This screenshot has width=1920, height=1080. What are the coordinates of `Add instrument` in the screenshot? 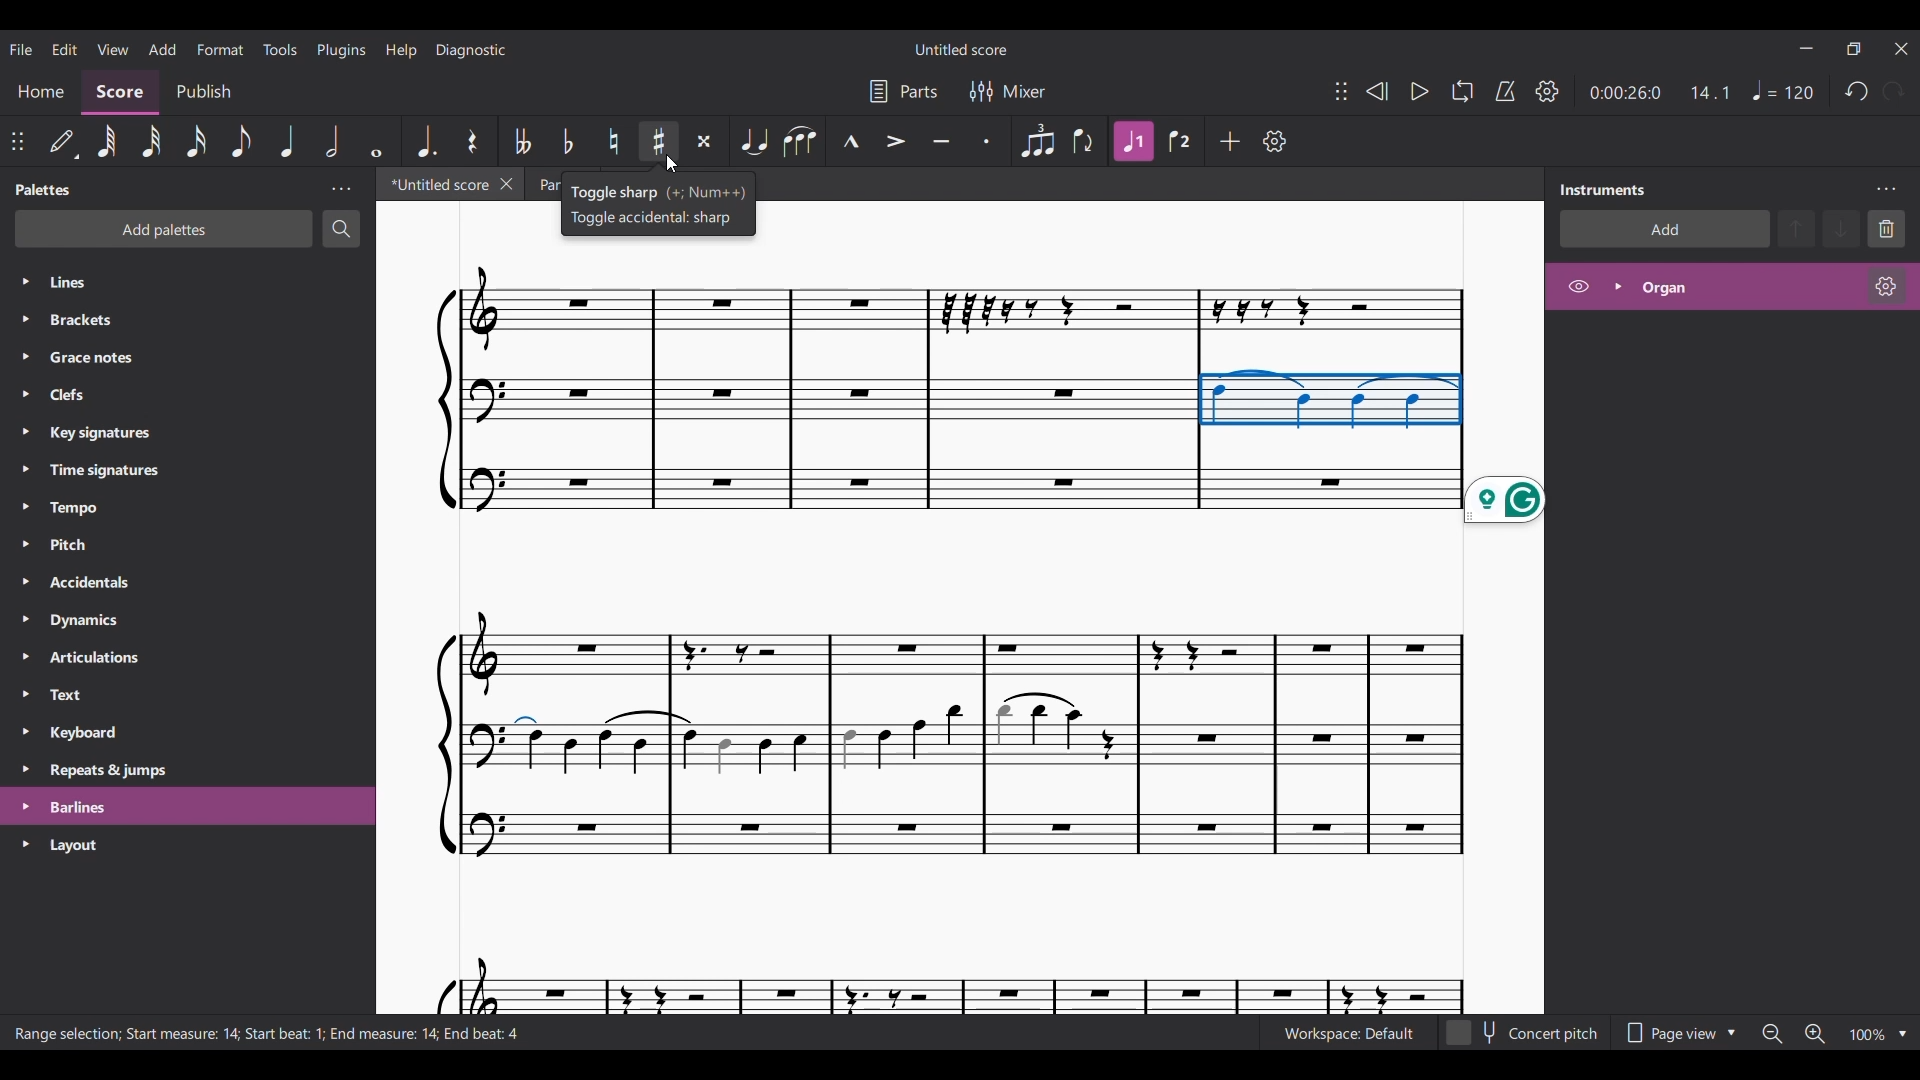 It's located at (1663, 228).